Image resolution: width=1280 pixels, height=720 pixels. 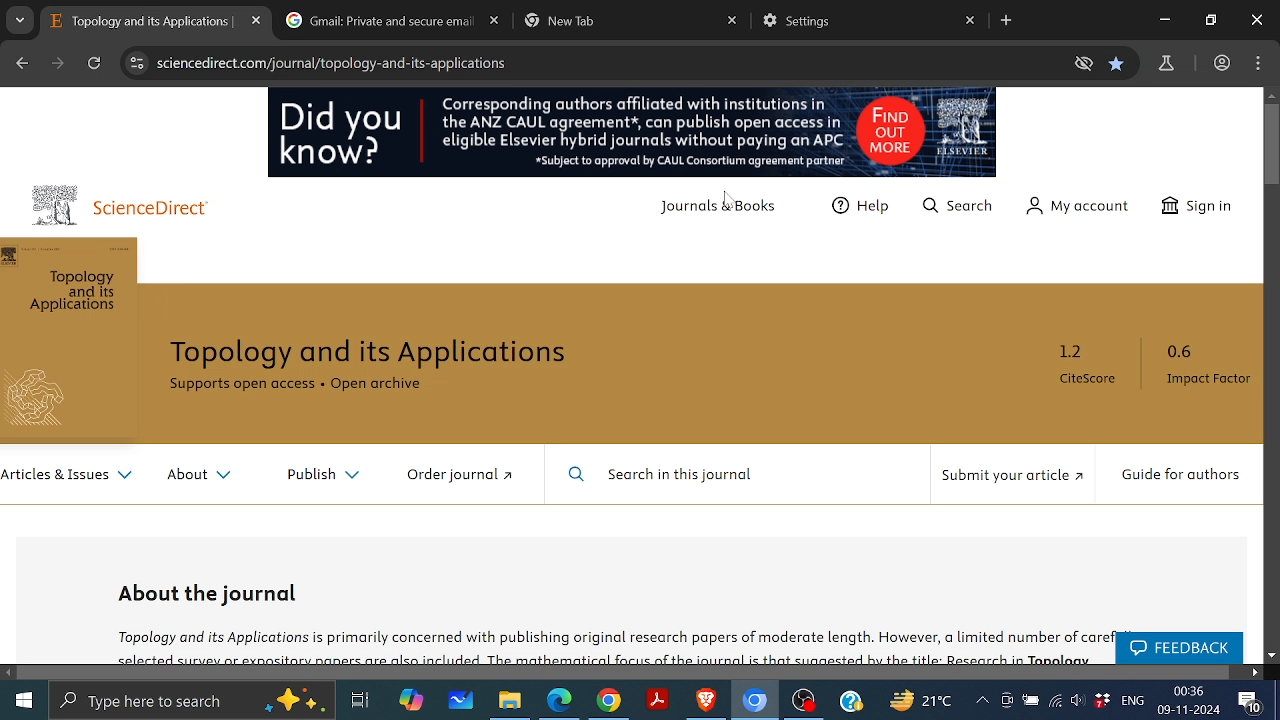 I want to click on Go to previous  page, so click(x=19, y=64).